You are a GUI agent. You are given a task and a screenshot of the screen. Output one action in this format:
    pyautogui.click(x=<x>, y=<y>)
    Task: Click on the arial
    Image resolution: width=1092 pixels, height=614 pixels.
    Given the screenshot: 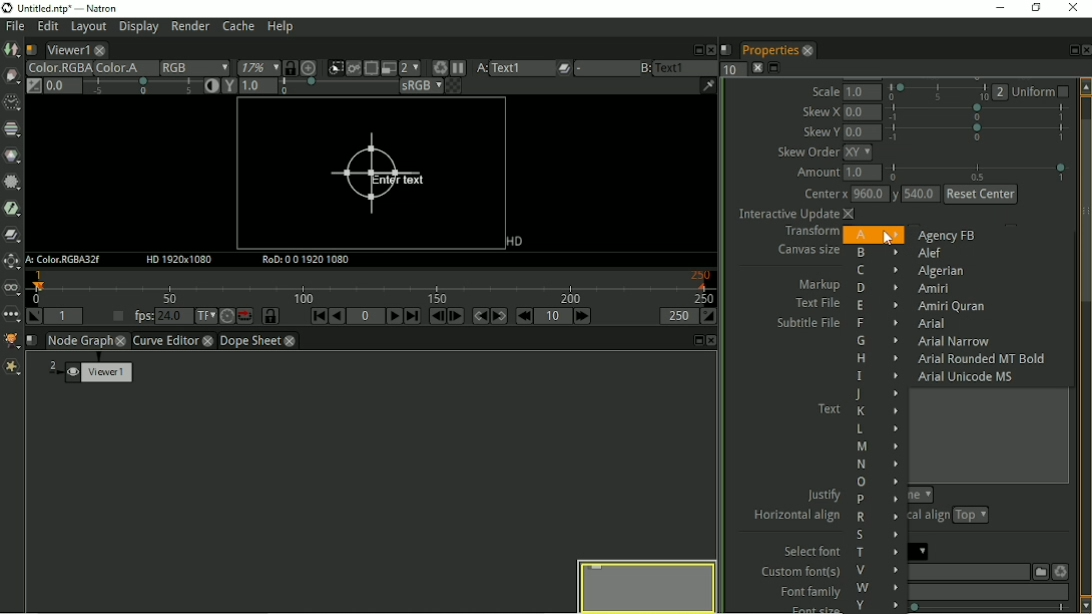 What is the action you would take?
    pyautogui.click(x=988, y=592)
    